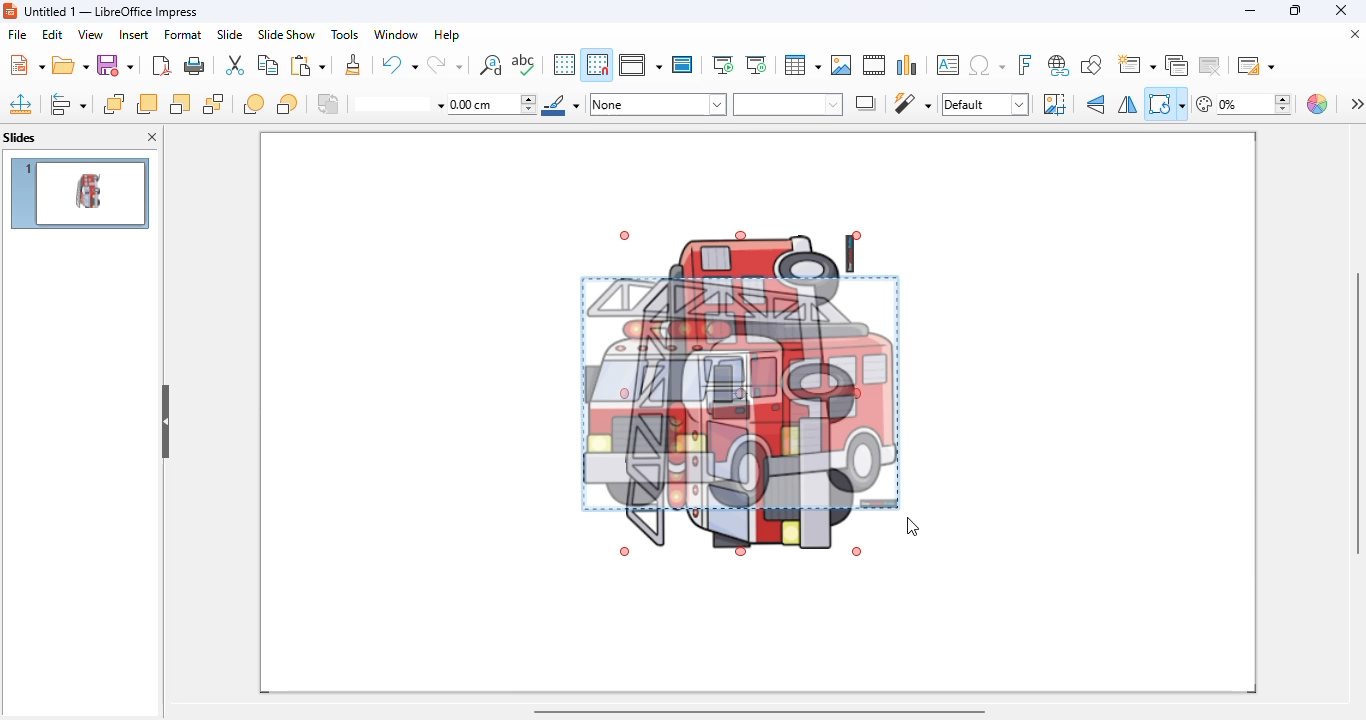 The height and width of the screenshot is (720, 1366). What do you see at coordinates (52, 34) in the screenshot?
I see `edit` at bounding box center [52, 34].